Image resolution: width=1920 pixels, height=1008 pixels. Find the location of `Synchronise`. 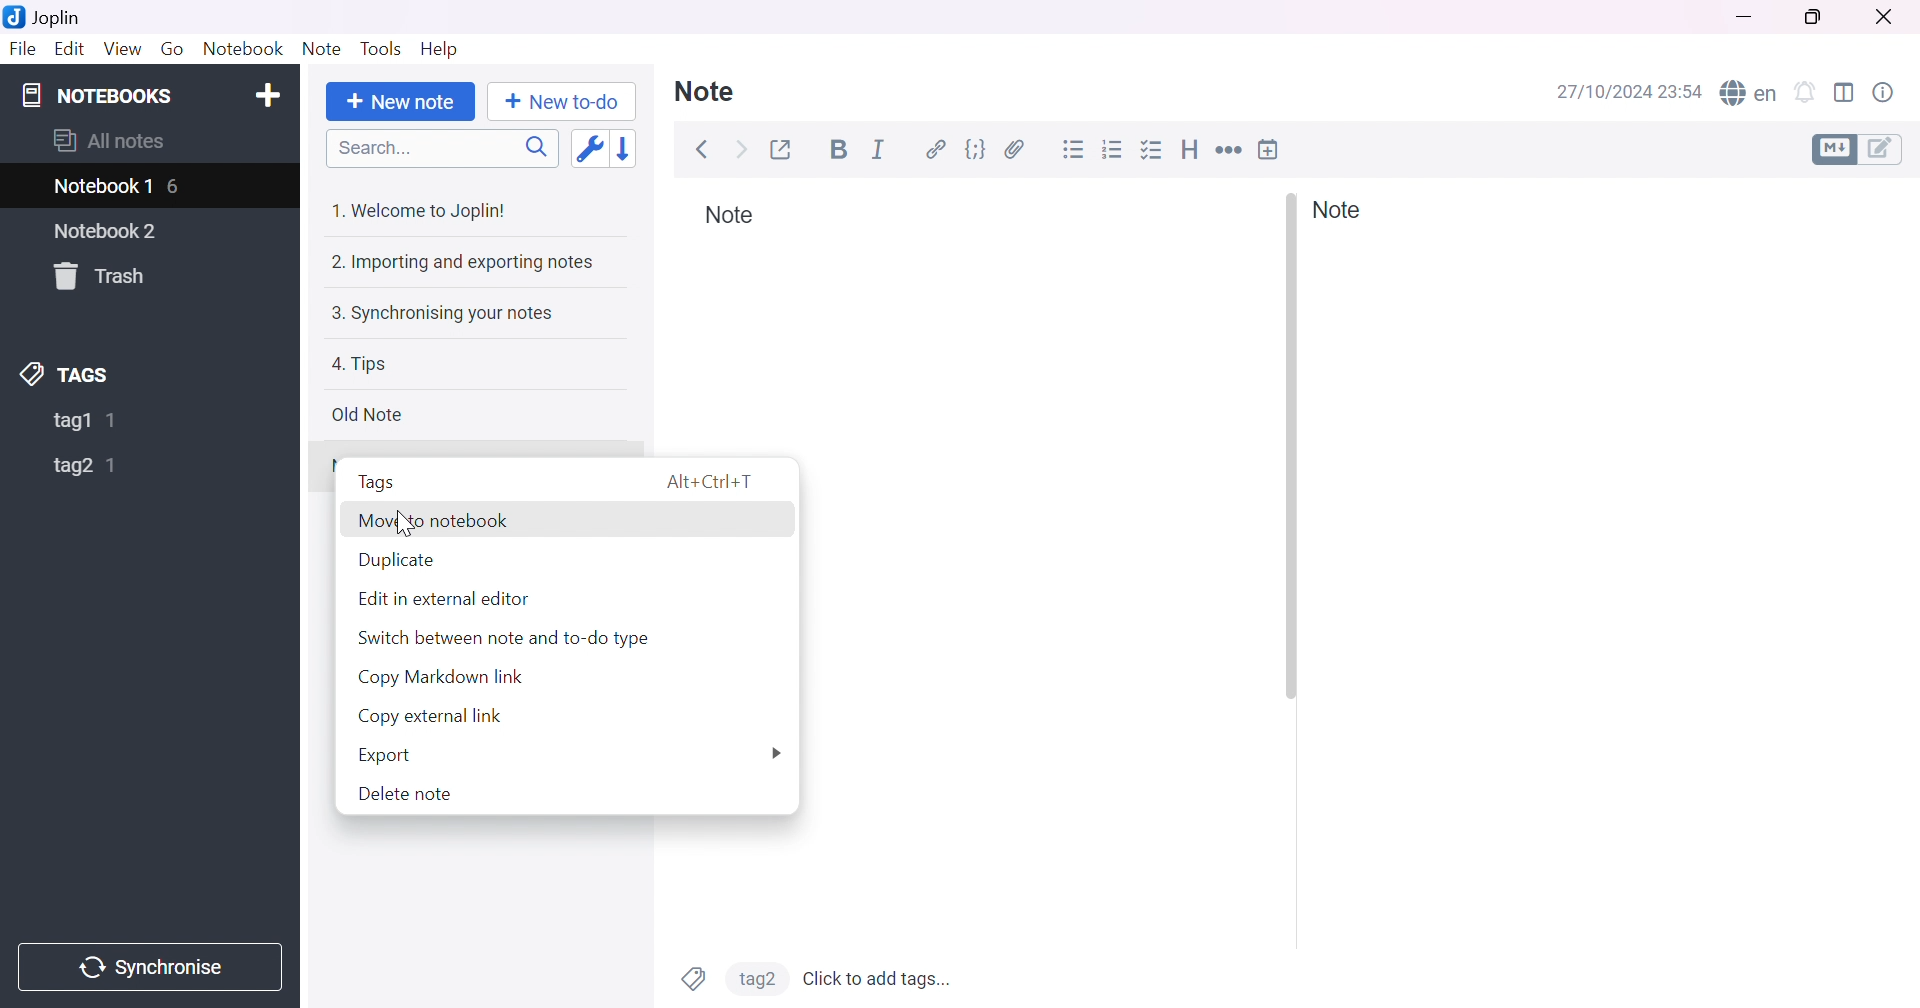

Synchronise is located at coordinates (147, 965).